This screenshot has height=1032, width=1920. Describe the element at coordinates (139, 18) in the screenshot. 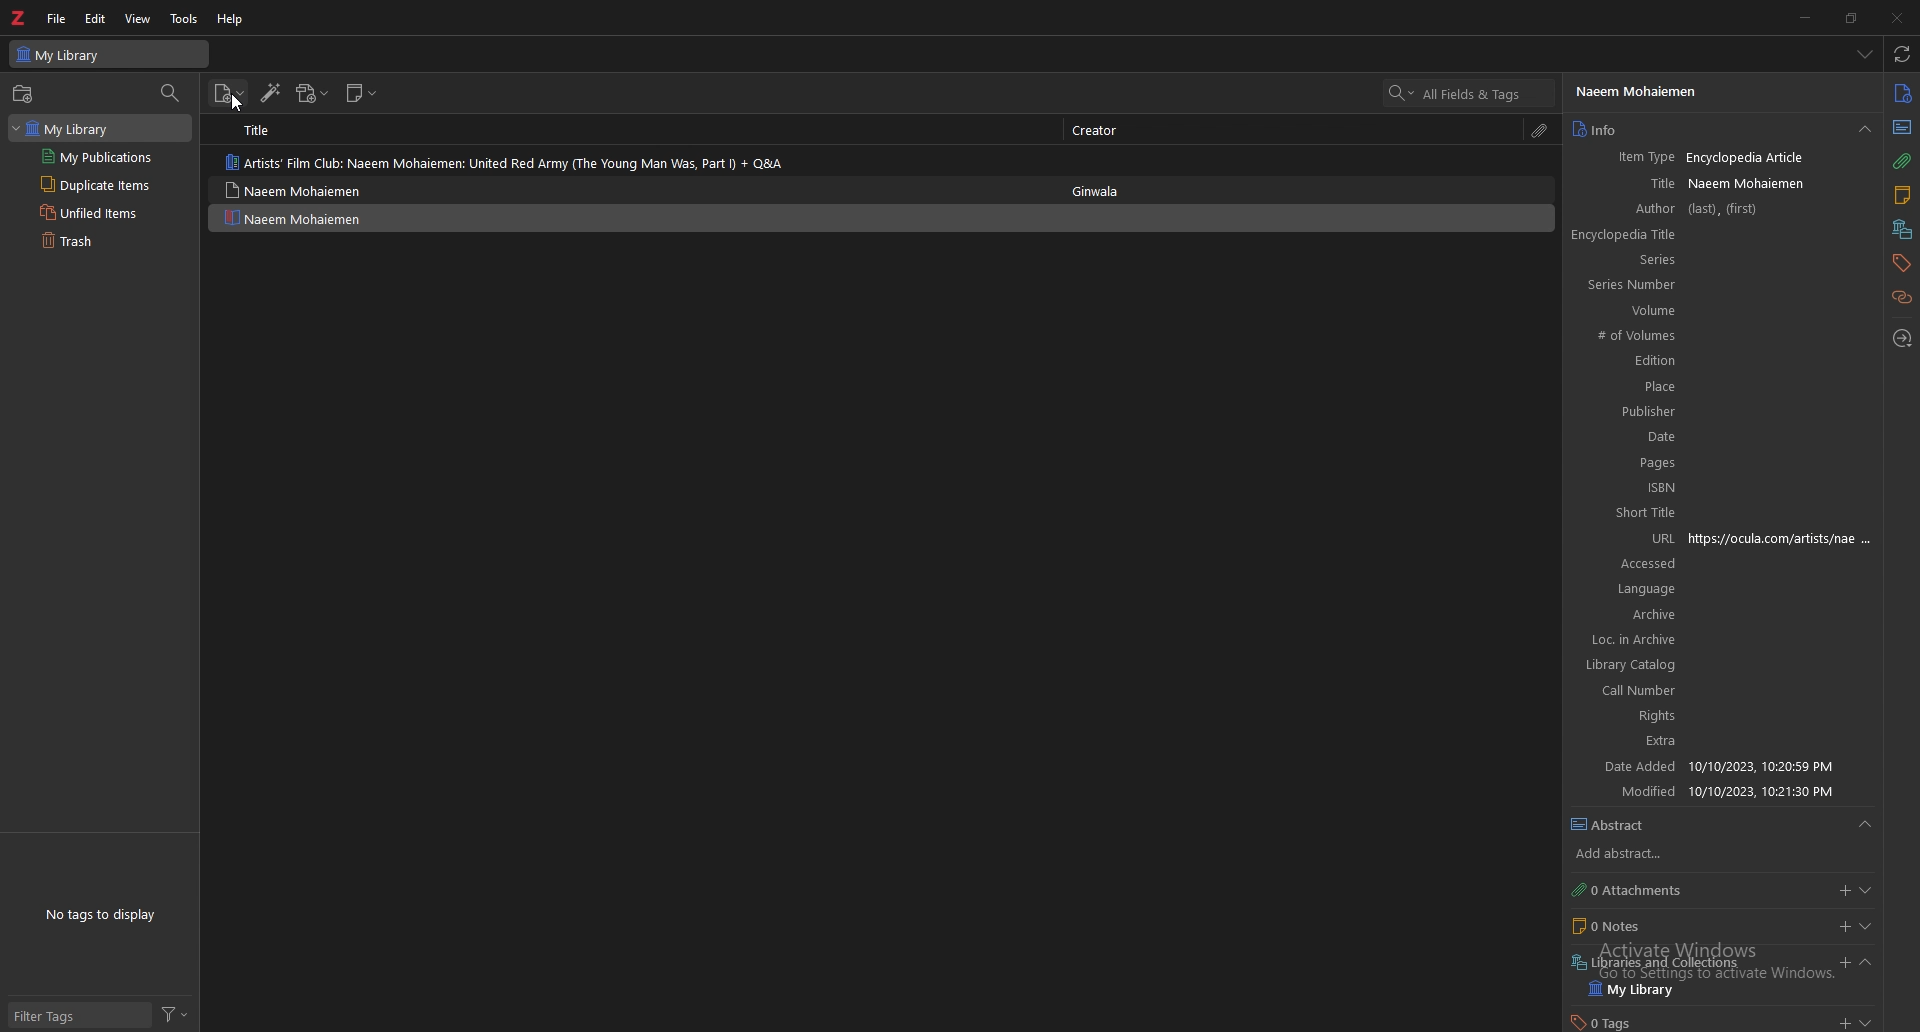

I see `view` at that location.